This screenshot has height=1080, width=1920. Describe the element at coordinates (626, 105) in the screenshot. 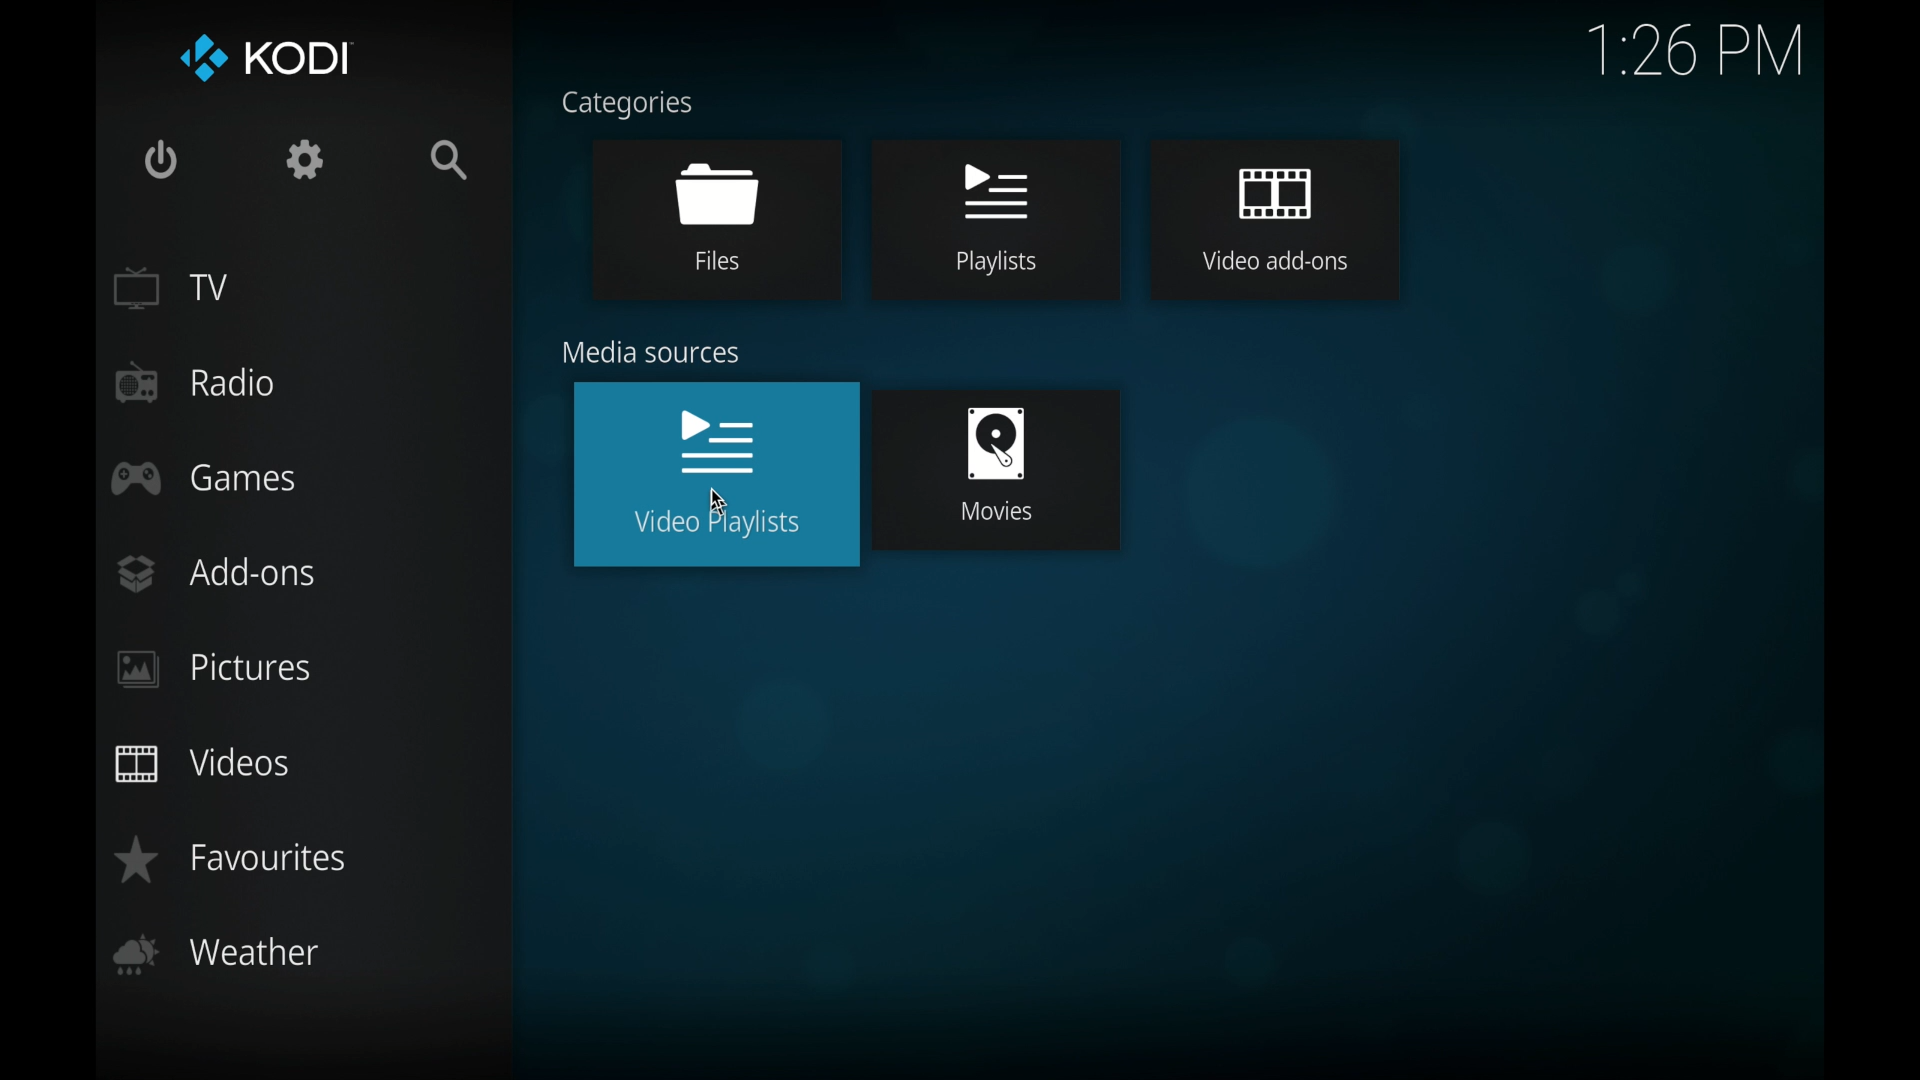

I see `categories` at that location.